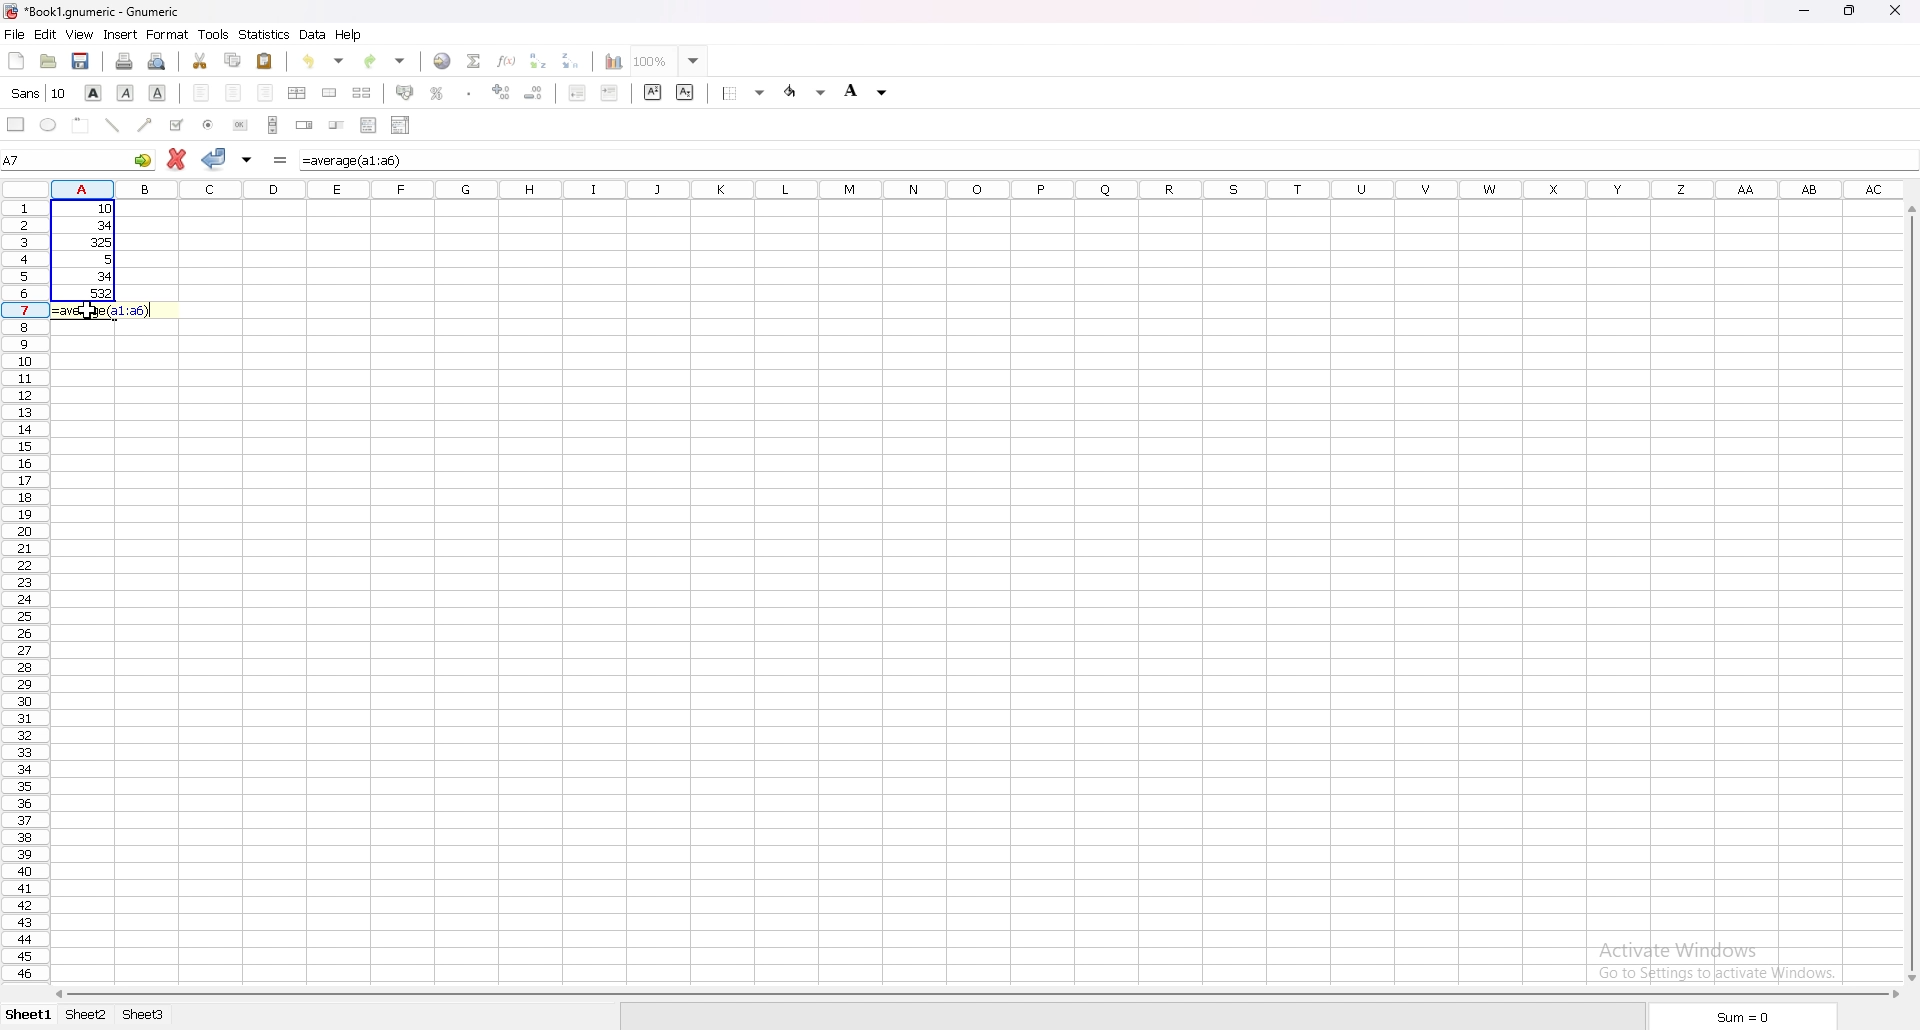  Describe the element at coordinates (18, 60) in the screenshot. I see `new` at that location.